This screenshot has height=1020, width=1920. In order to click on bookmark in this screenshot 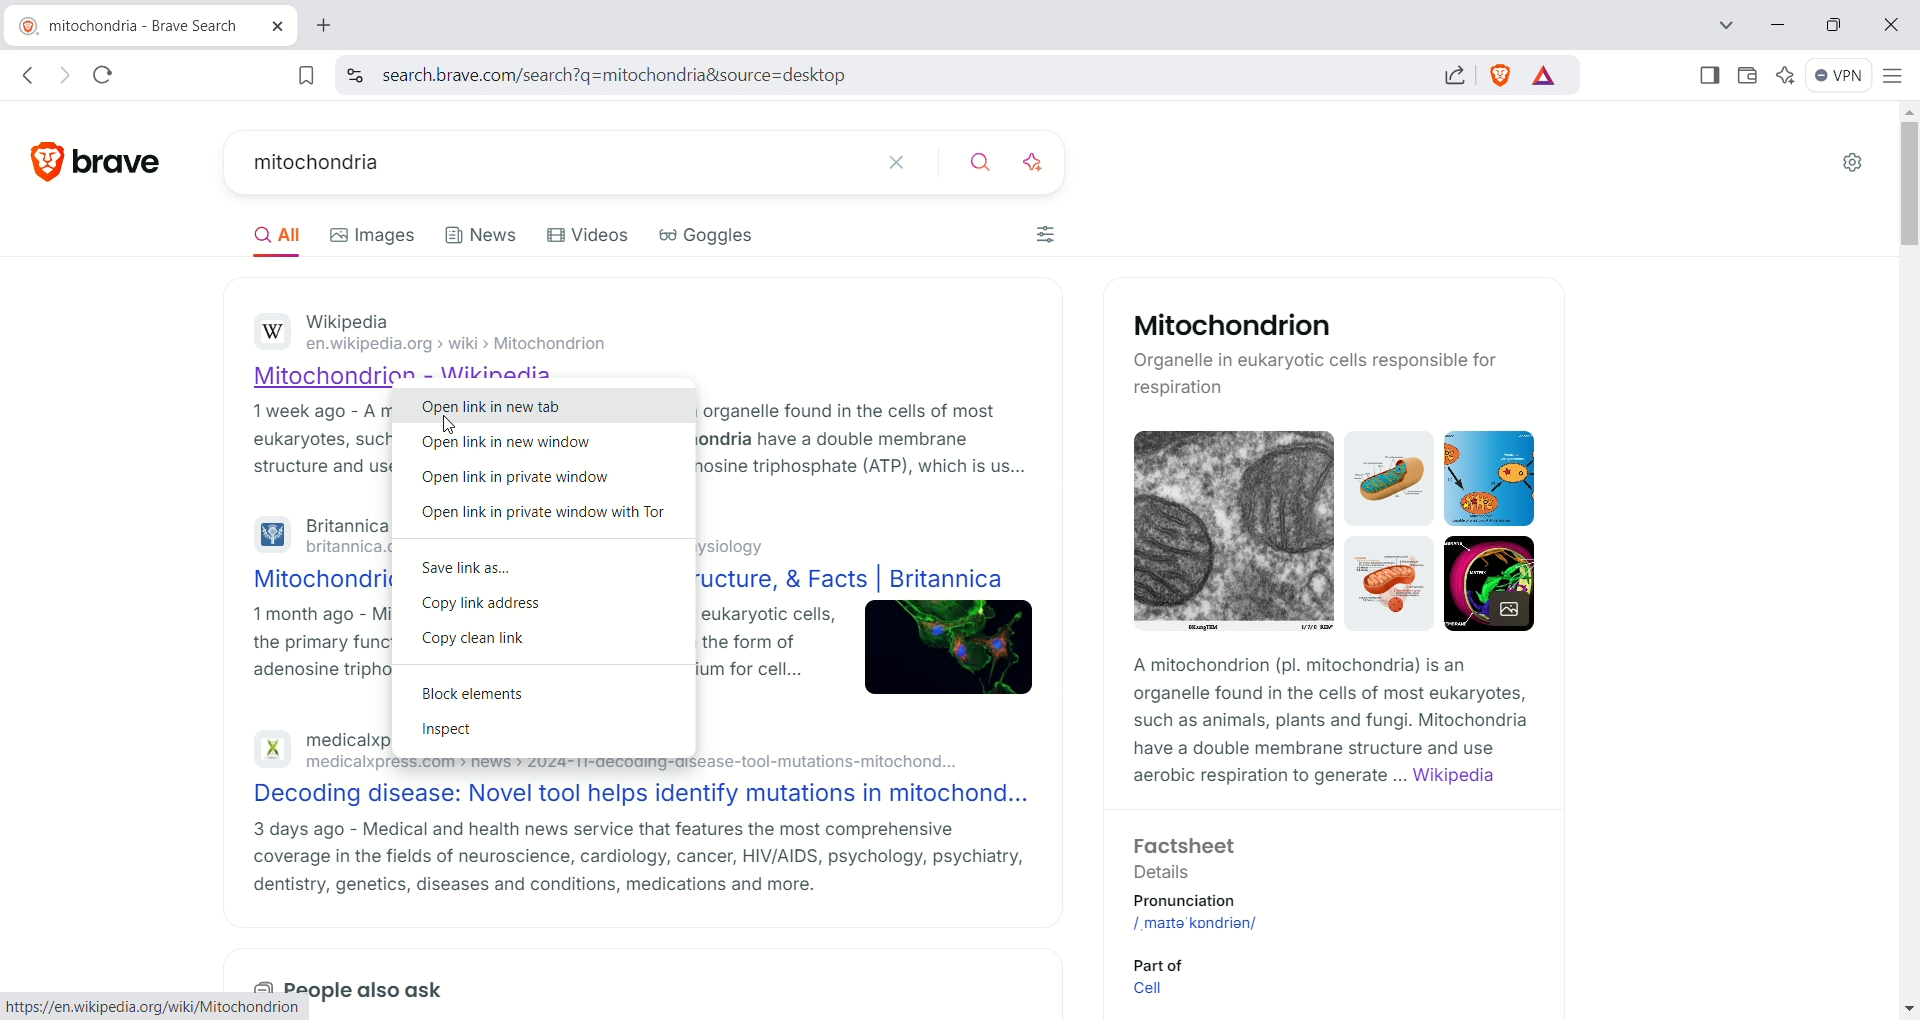, I will do `click(308, 79)`.